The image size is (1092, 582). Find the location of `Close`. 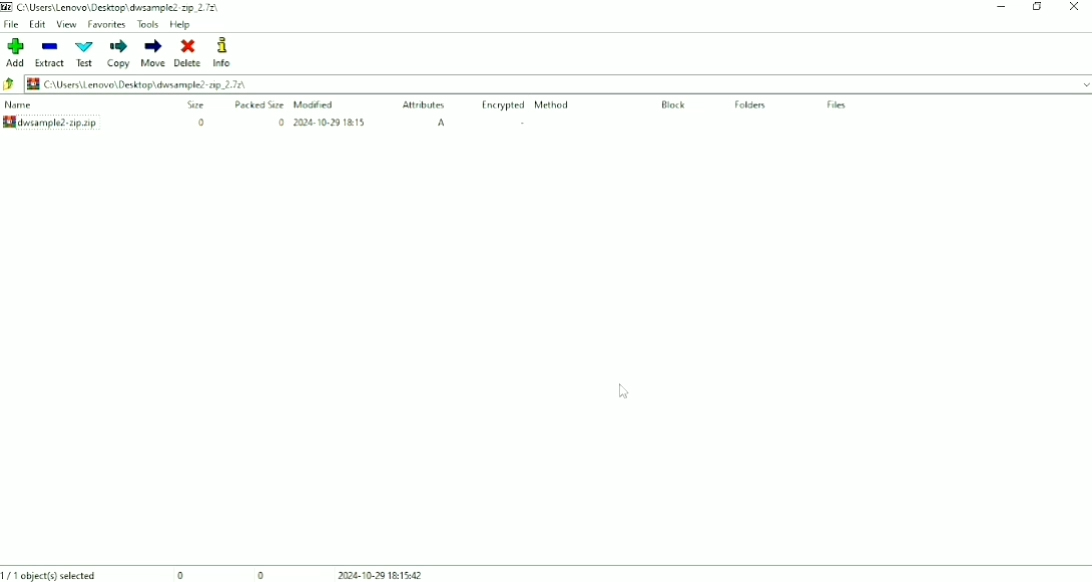

Close is located at coordinates (1074, 7).